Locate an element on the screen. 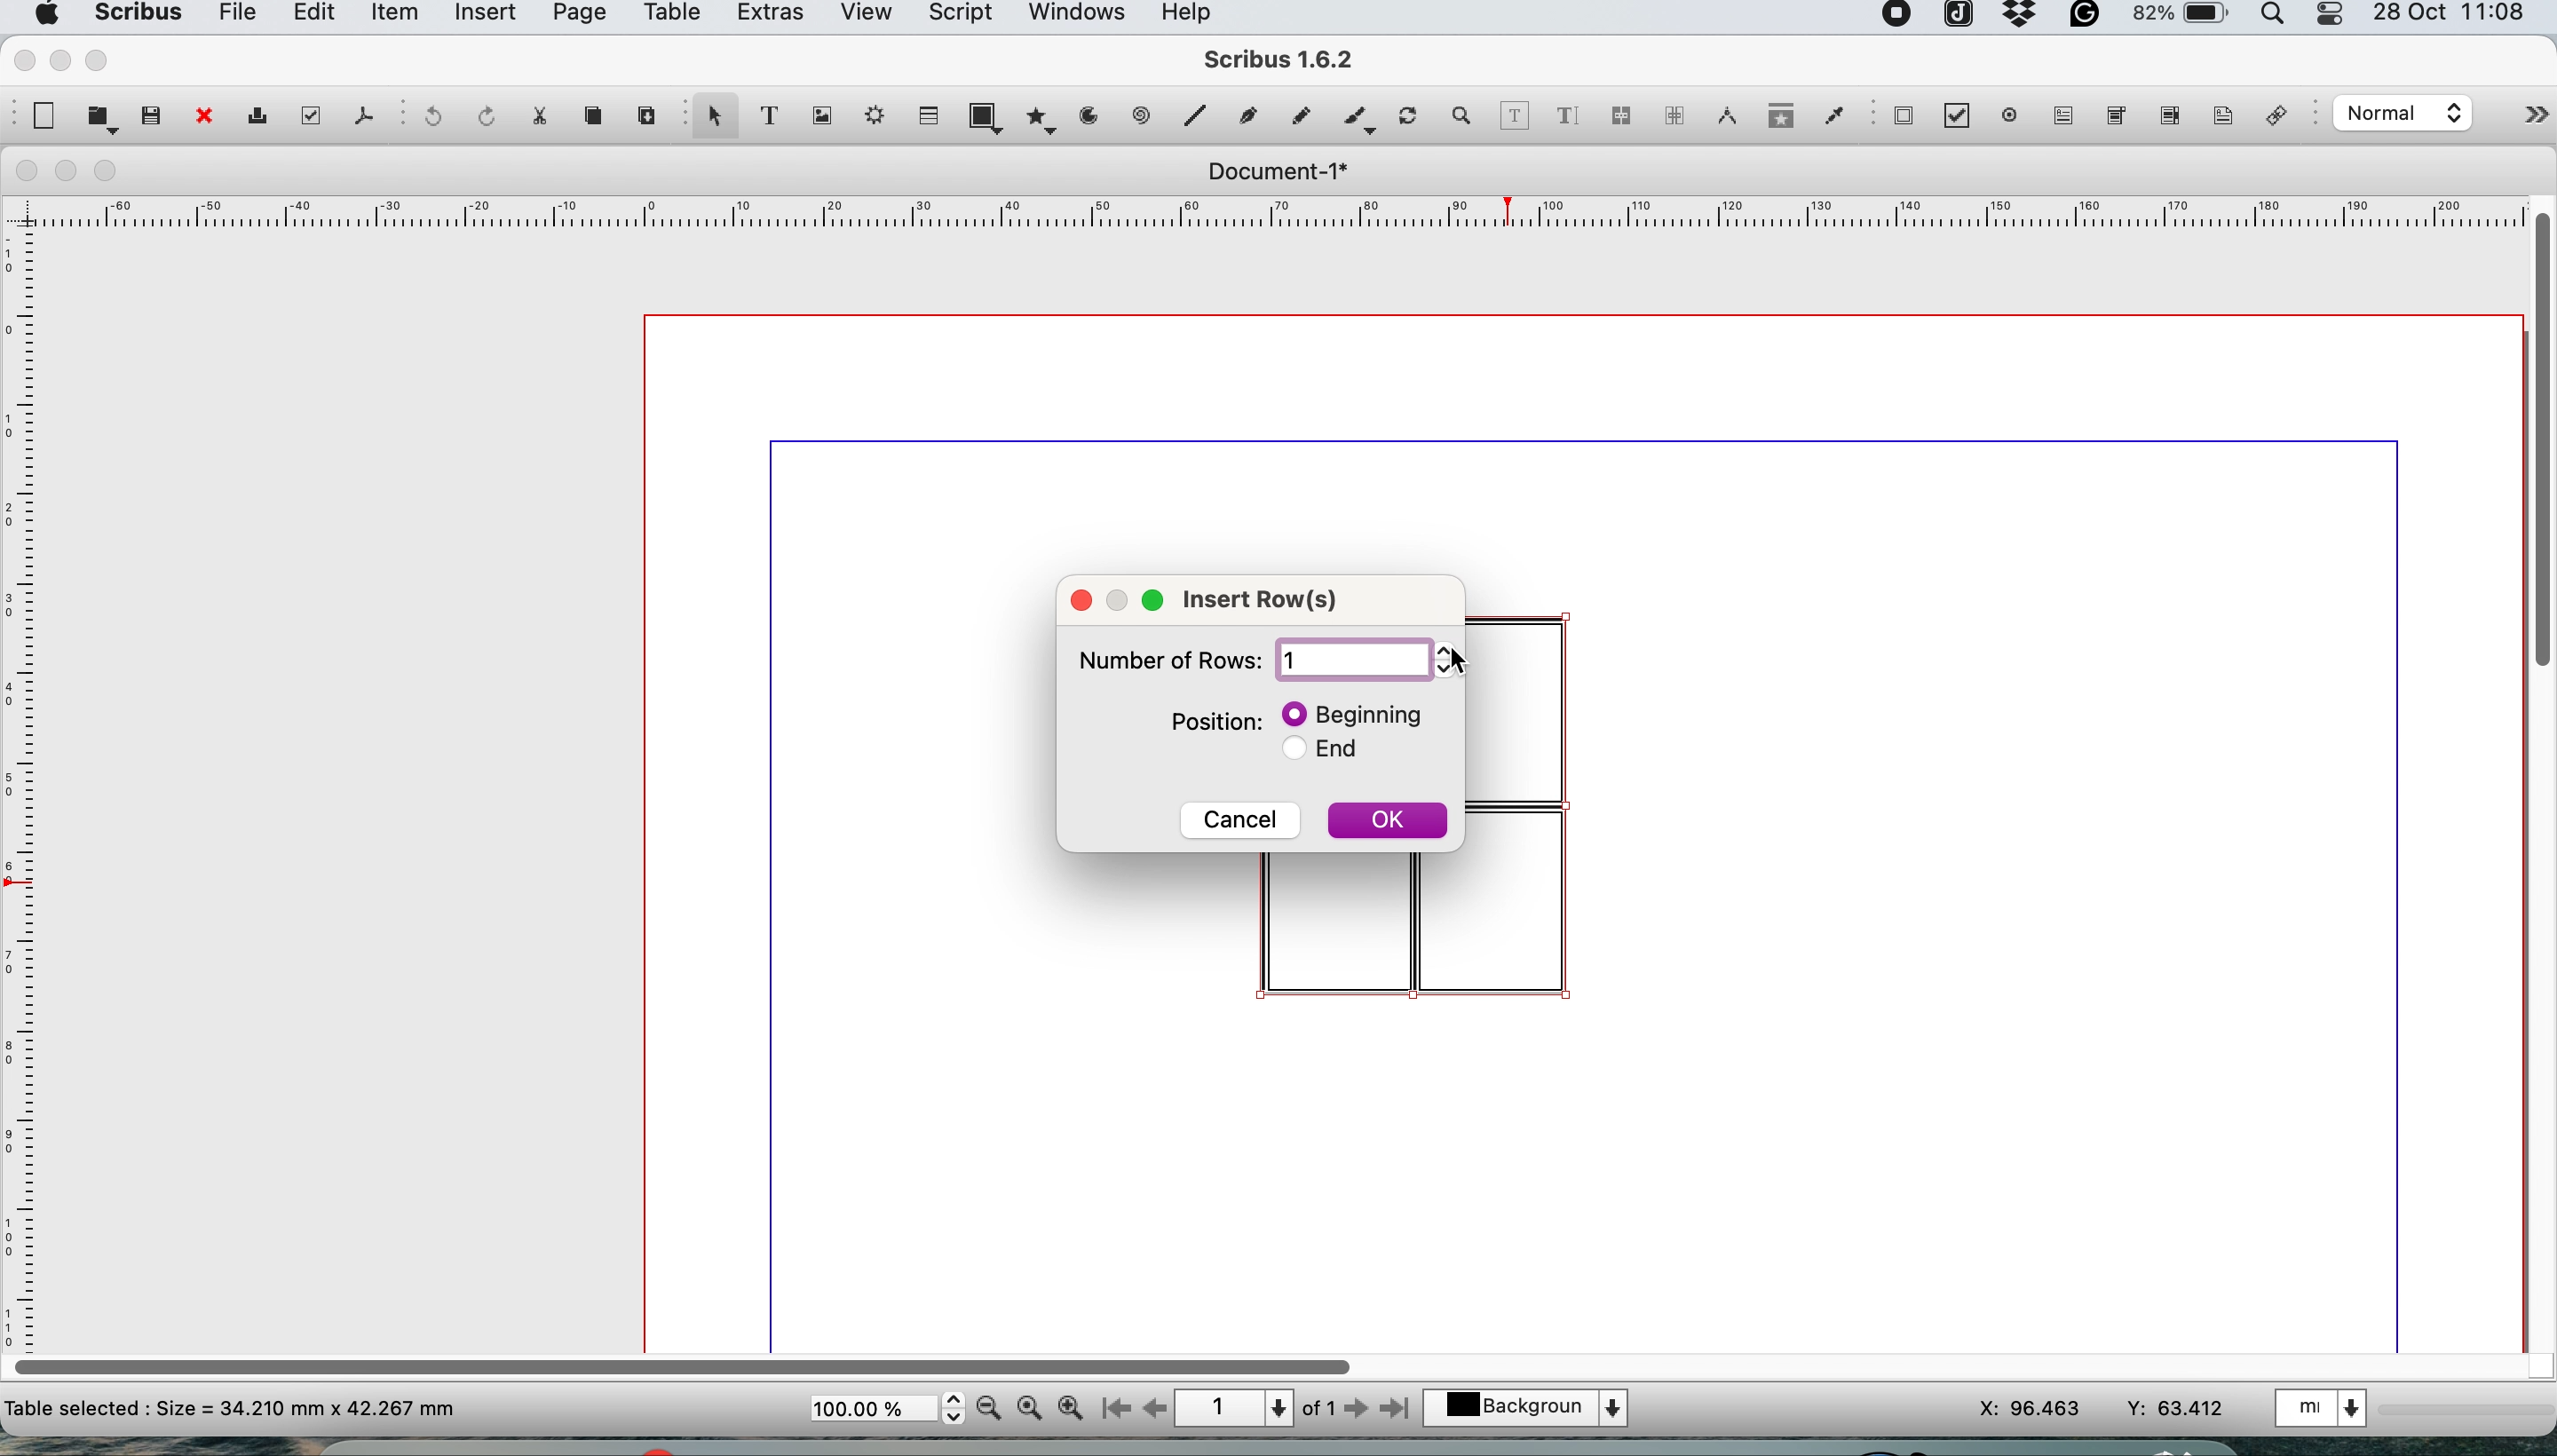 This screenshot has height=1456, width=2557. shape is located at coordinates (990, 116).